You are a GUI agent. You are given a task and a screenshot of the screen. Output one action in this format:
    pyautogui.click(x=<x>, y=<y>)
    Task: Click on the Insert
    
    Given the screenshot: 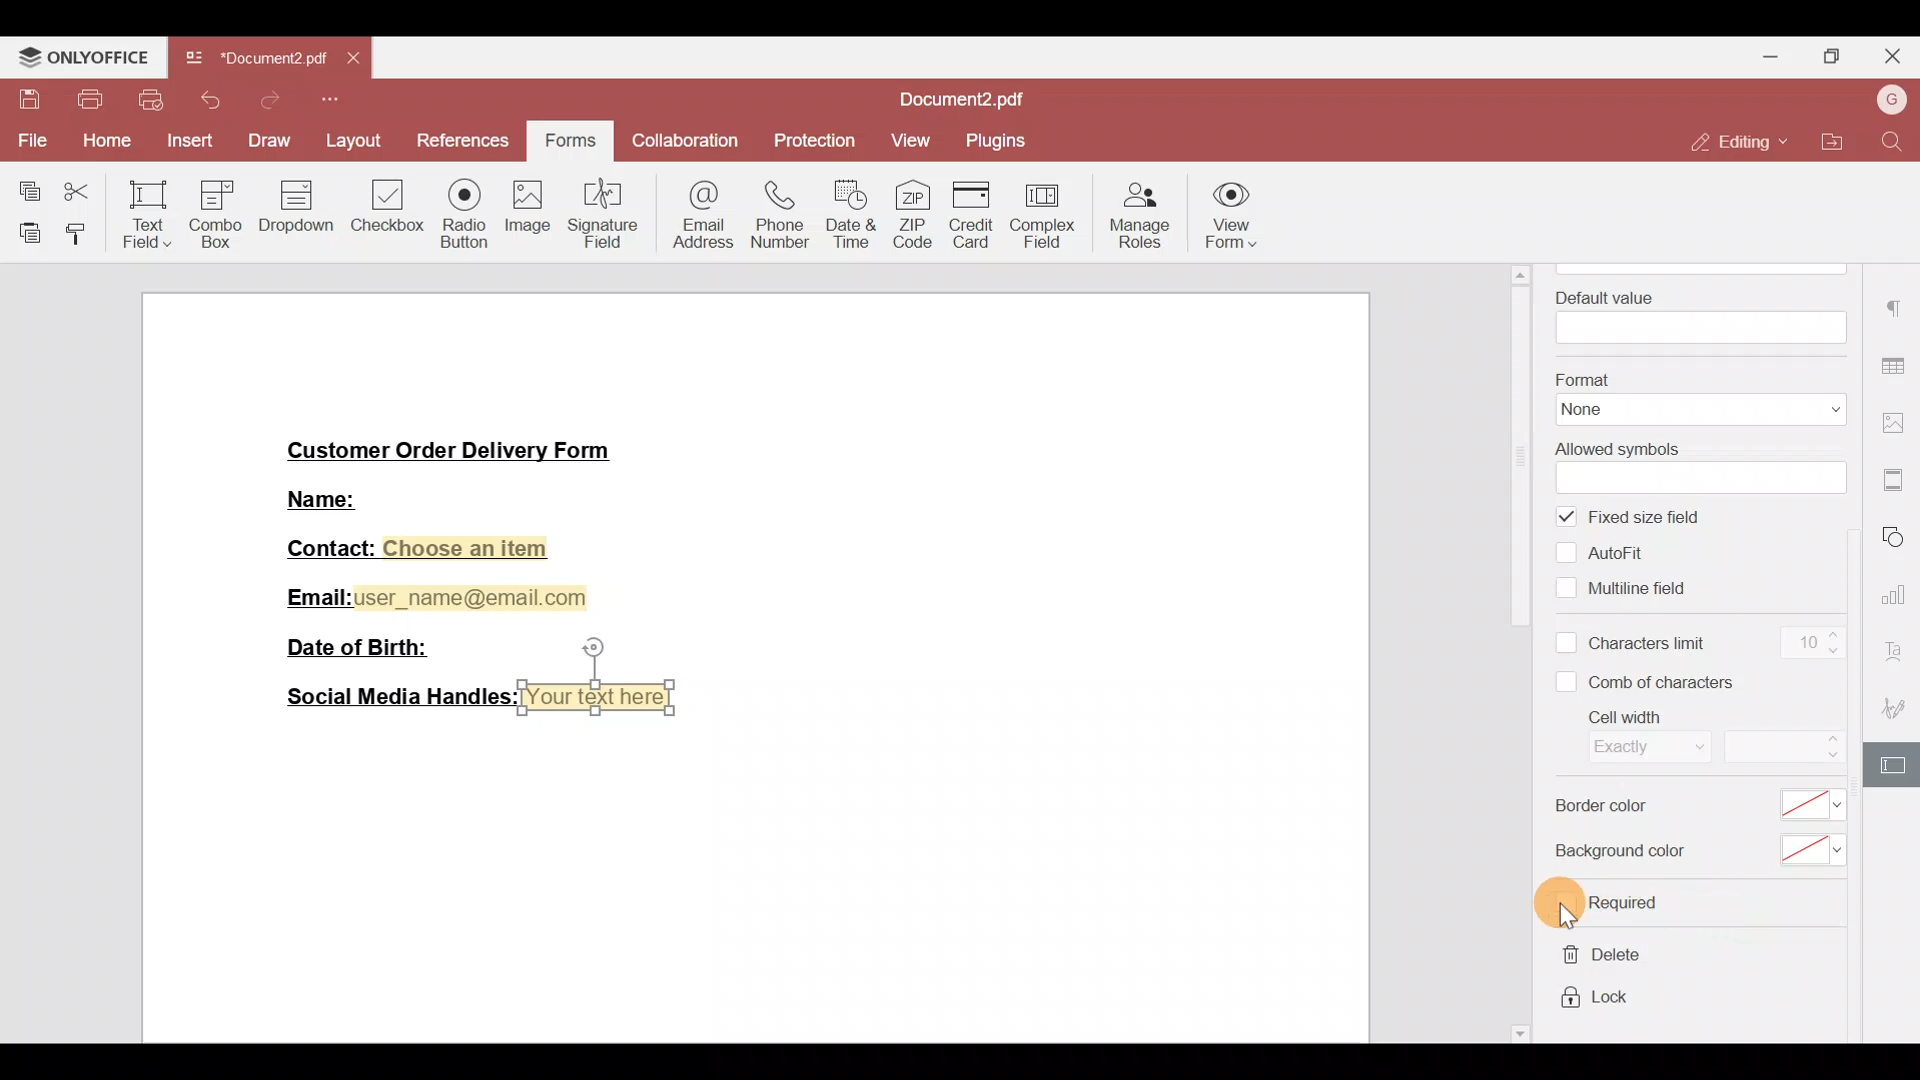 What is the action you would take?
    pyautogui.click(x=187, y=142)
    